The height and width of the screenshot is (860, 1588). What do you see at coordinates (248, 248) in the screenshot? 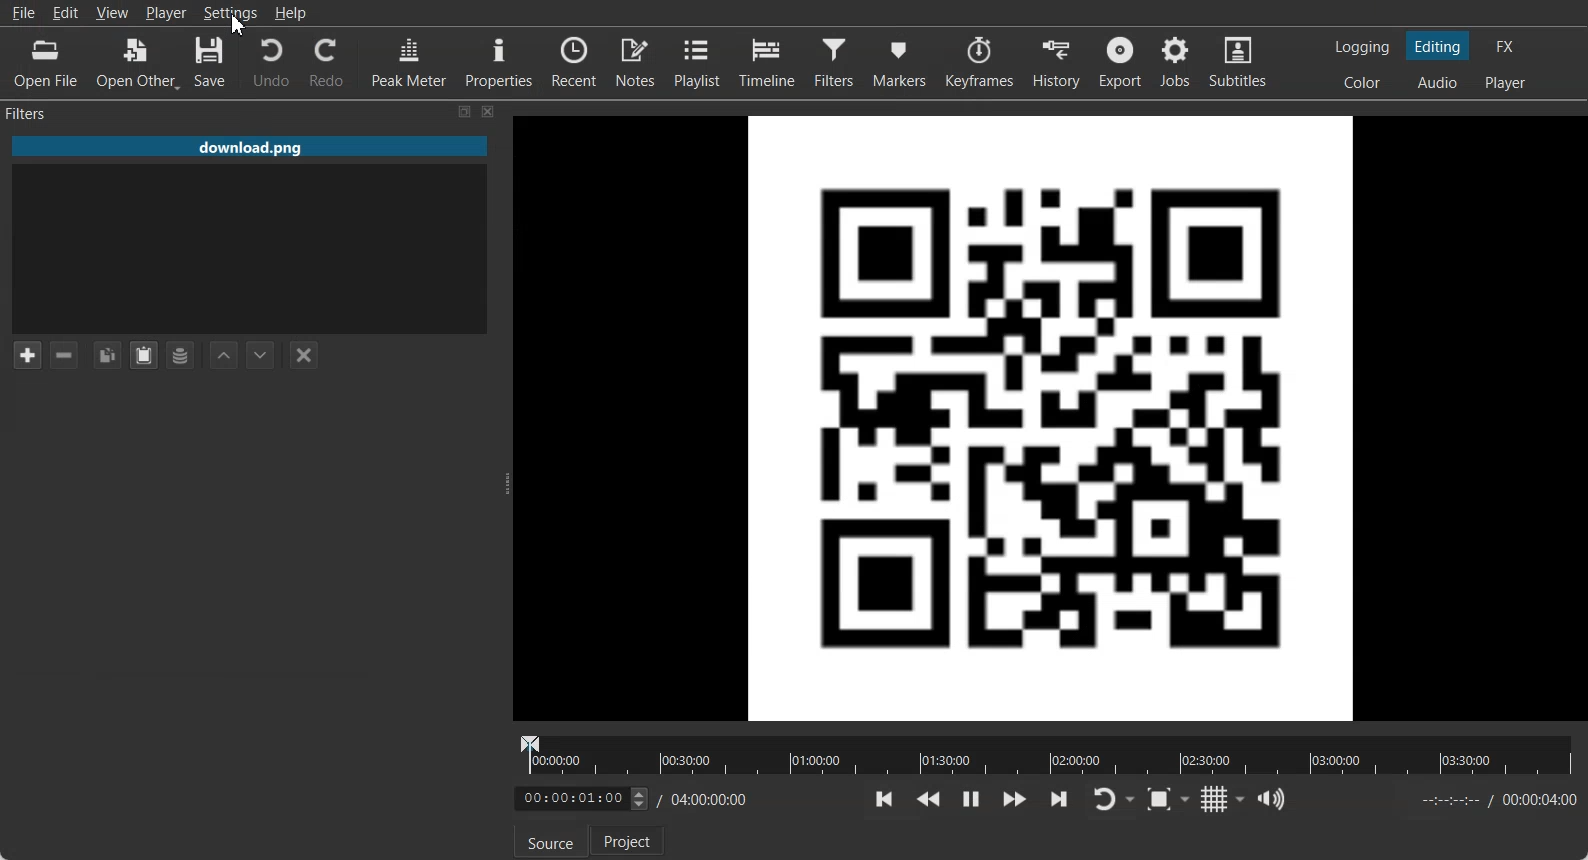
I see `Select clip` at bounding box center [248, 248].